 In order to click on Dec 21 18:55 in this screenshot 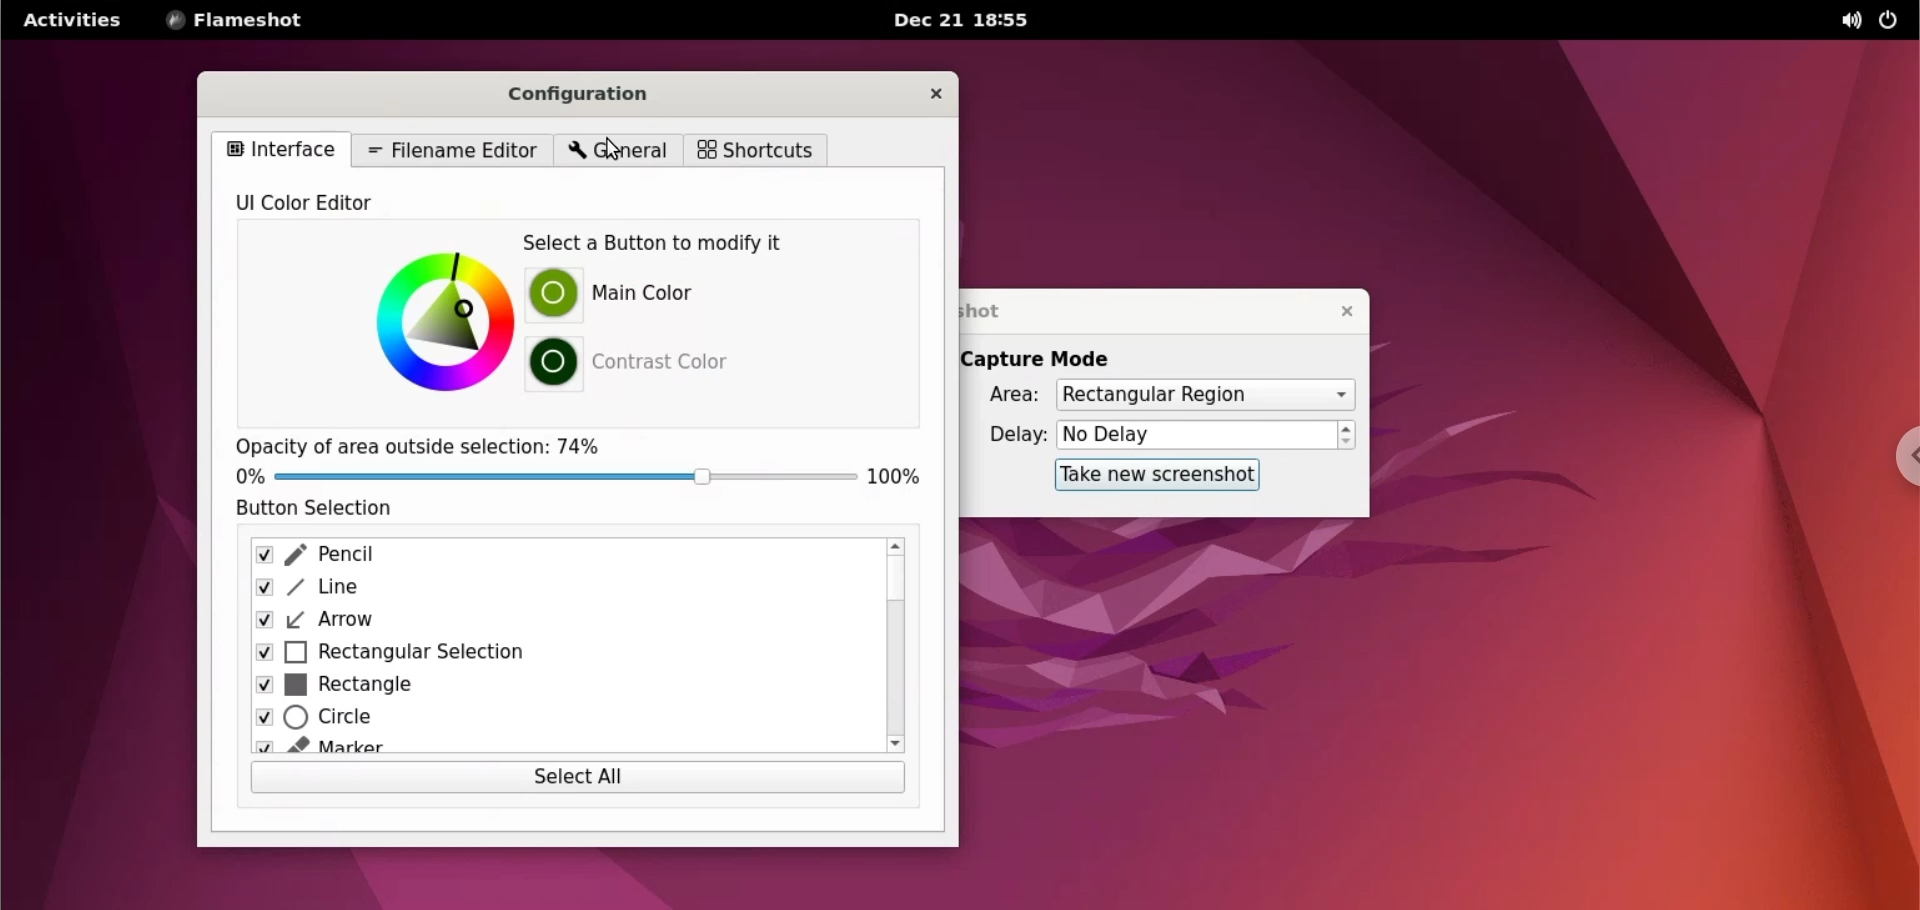, I will do `click(964, 21)`.